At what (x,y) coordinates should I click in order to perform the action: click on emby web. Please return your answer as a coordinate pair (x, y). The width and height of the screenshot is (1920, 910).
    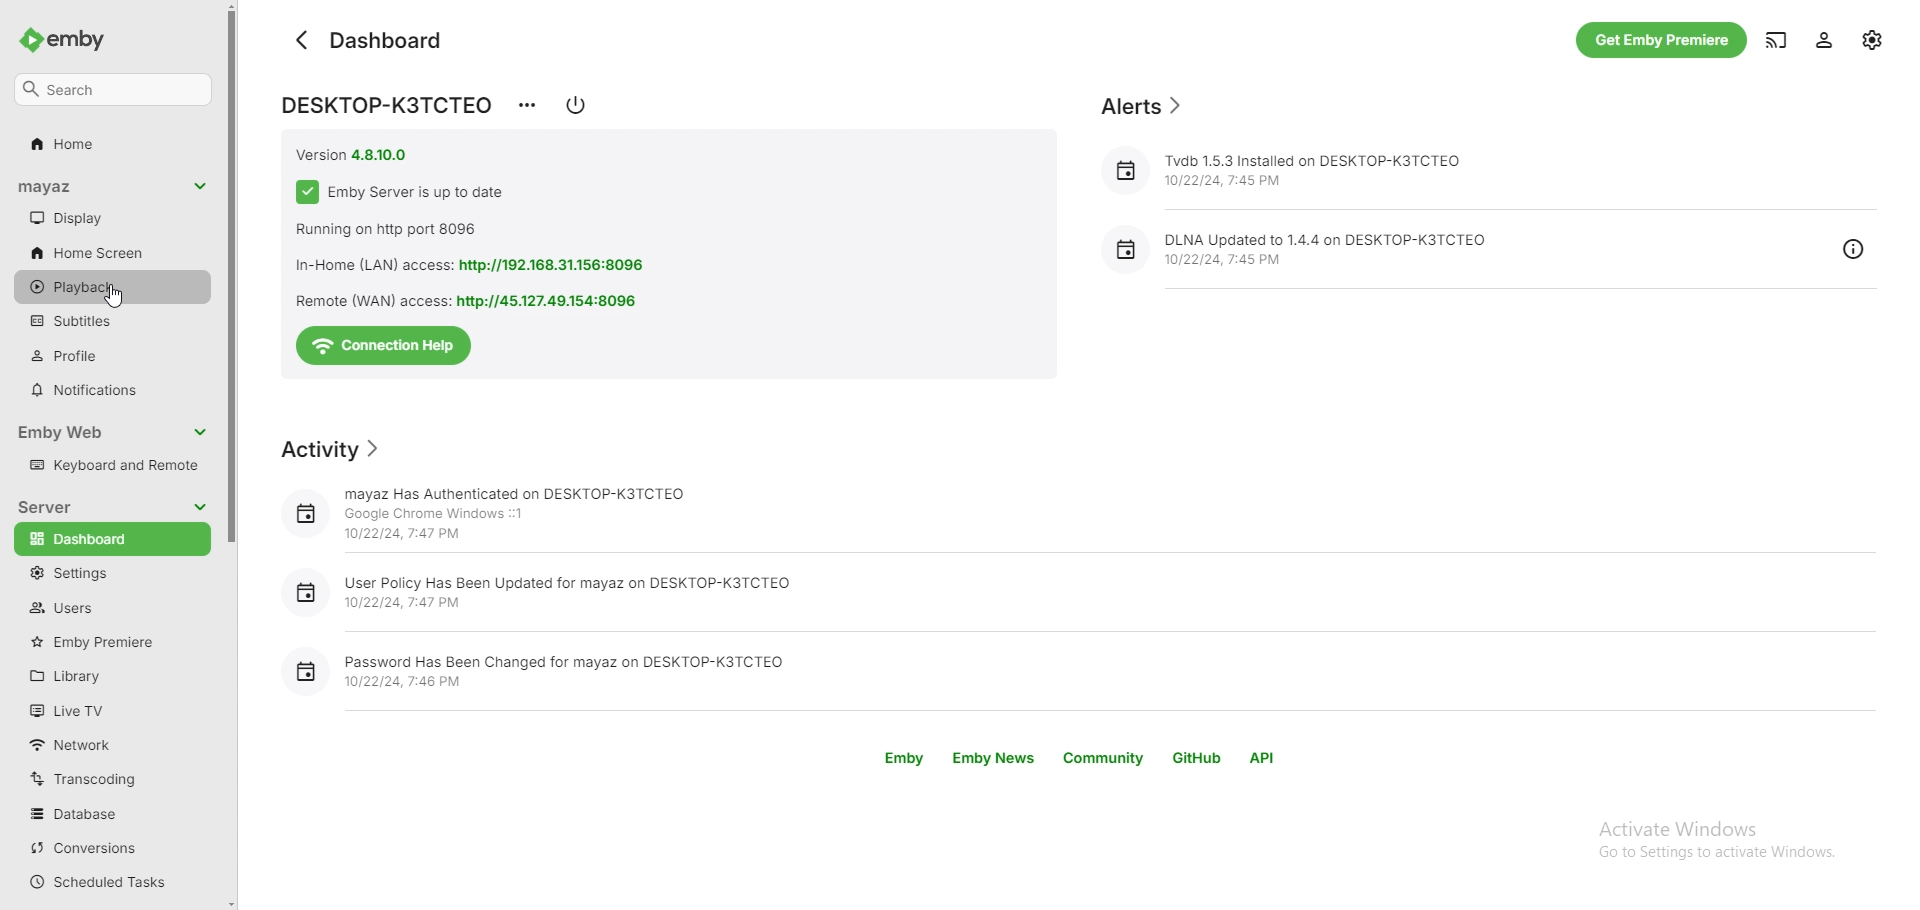
    Looking at the image, I should click on (94, 432).